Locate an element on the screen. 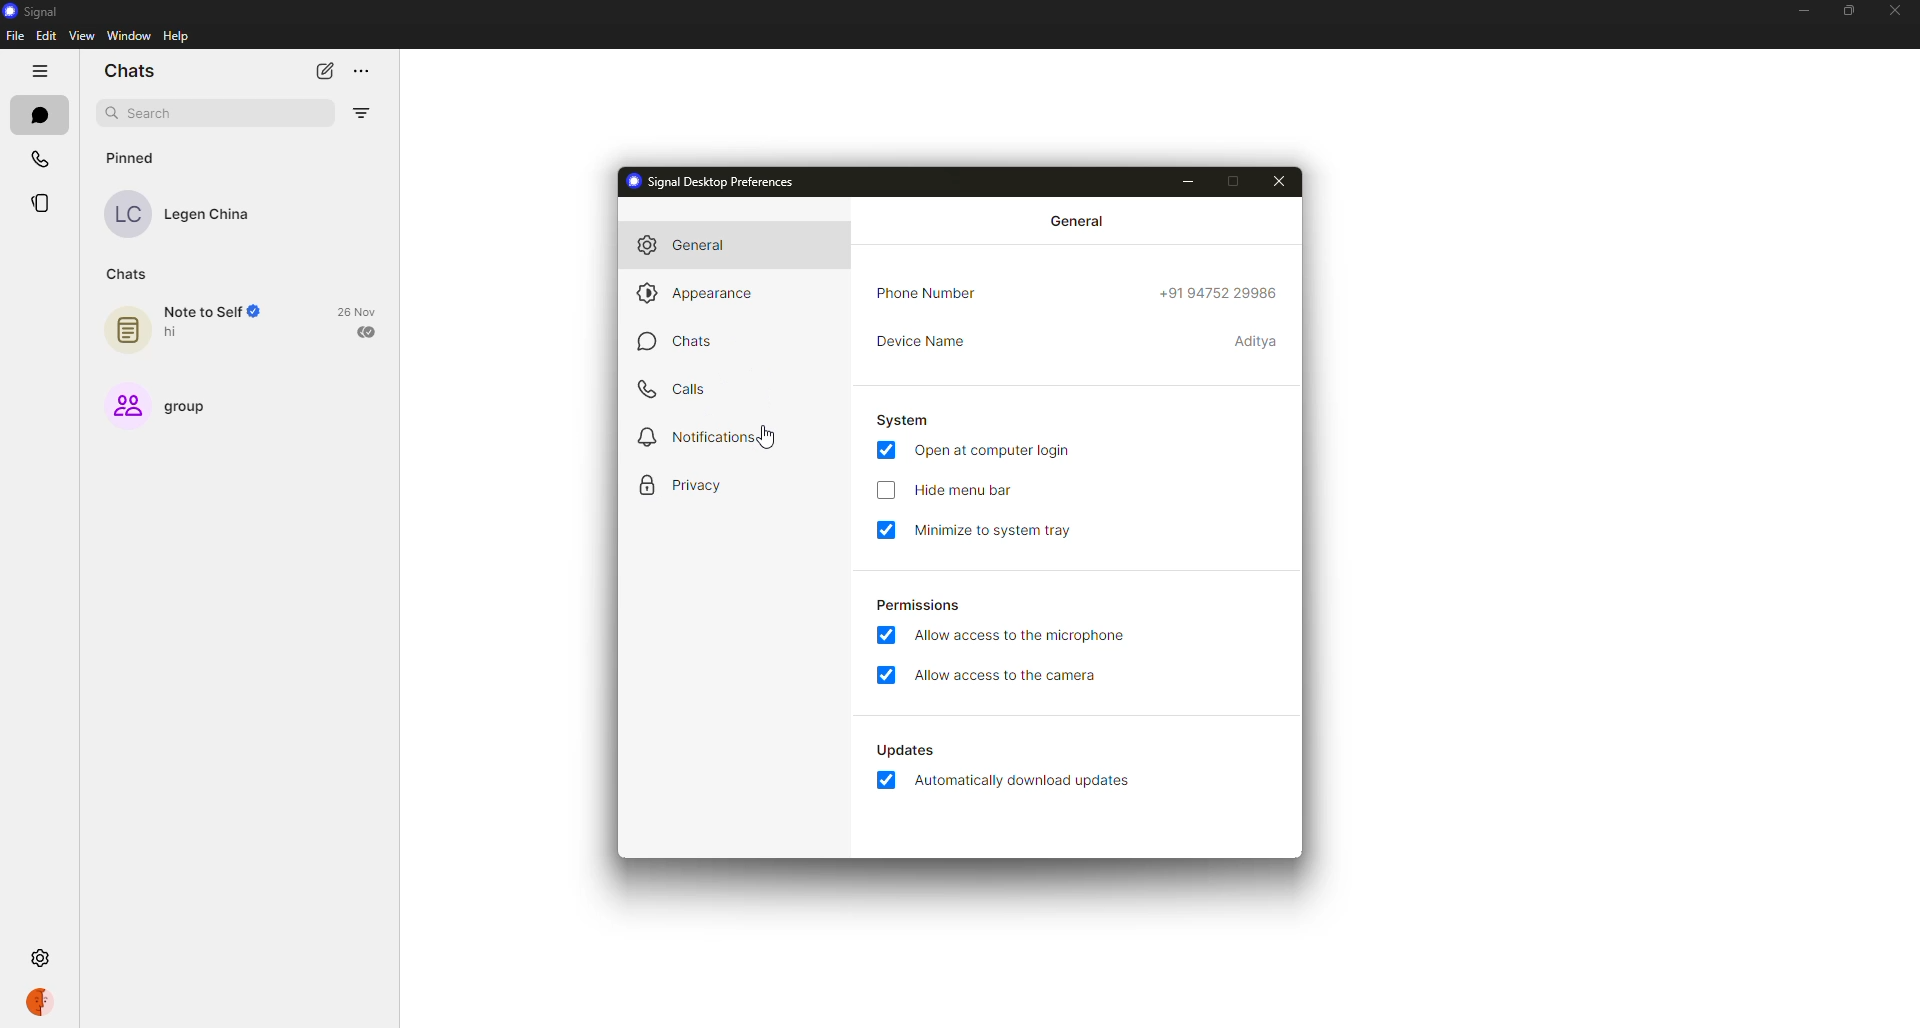 Image resolution: width=1920 pixels, height=1028 pixels. date is located at coordinates (361, 311).